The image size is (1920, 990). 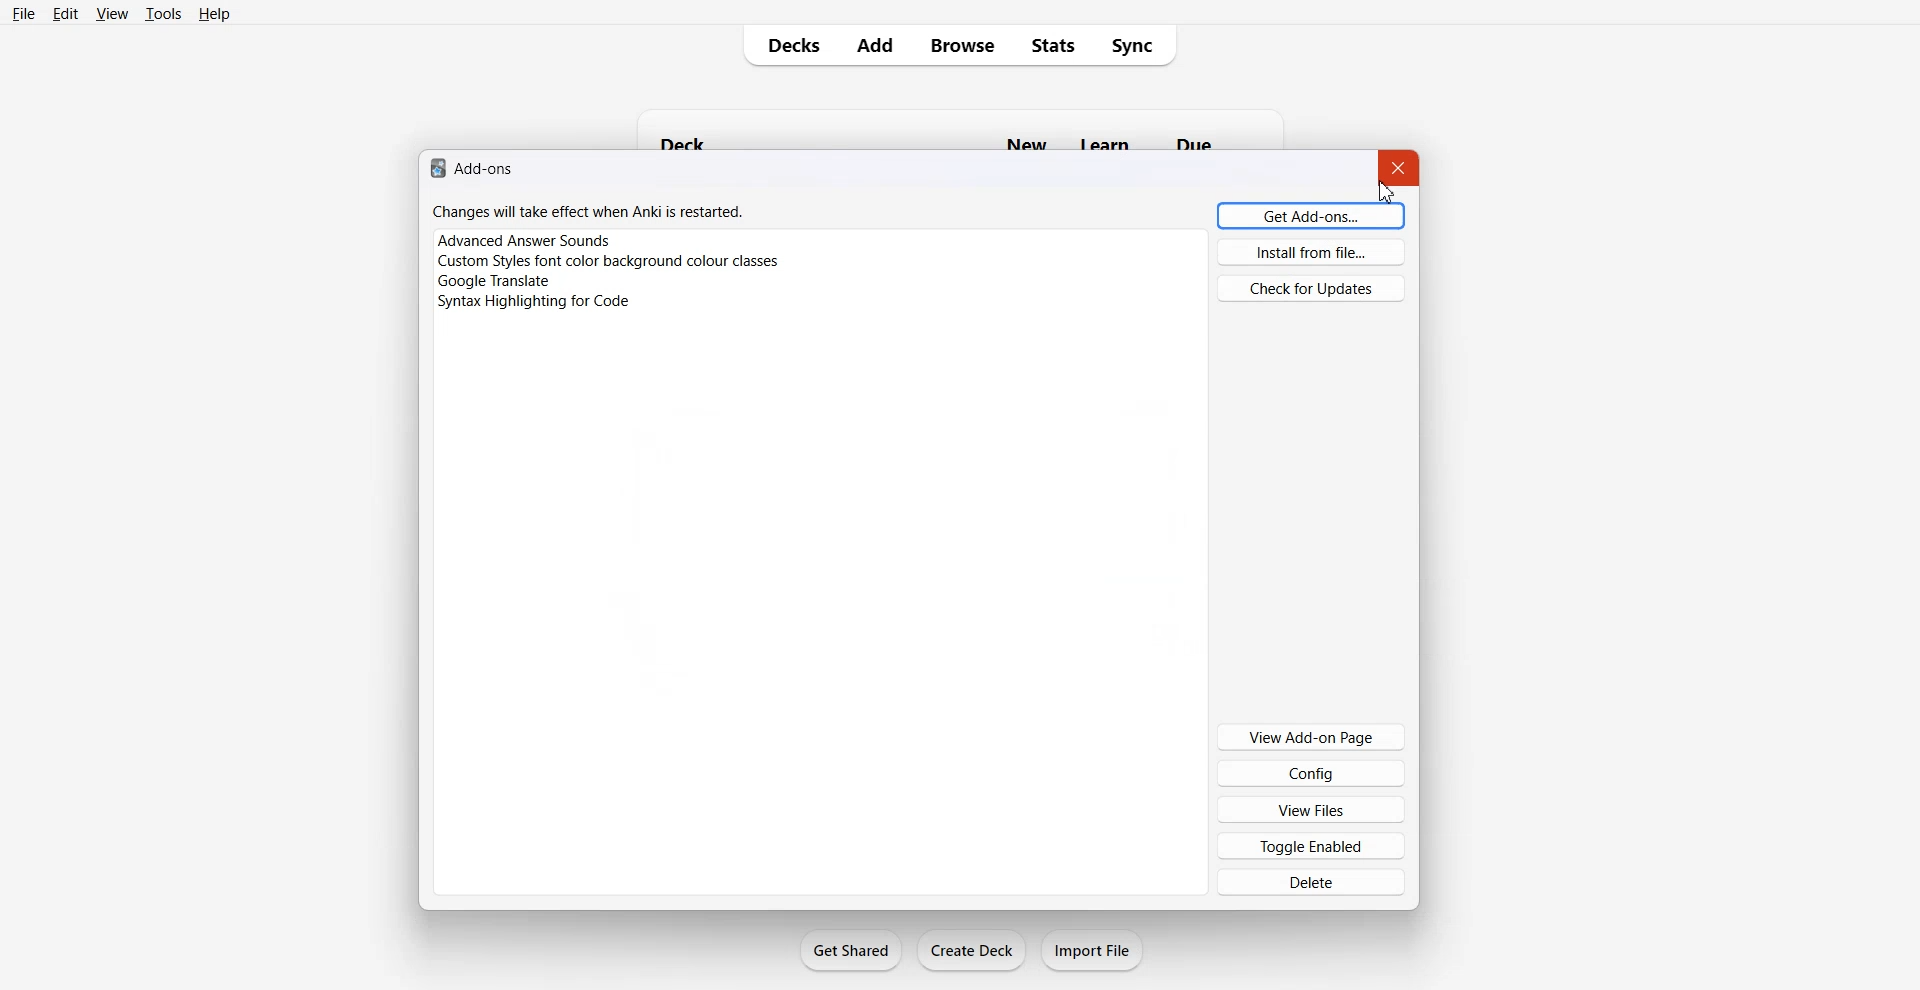 What do you see at coordinates (1311, 881) in the screenshot?
I see `Delete` at bounding box center [1311, 881].